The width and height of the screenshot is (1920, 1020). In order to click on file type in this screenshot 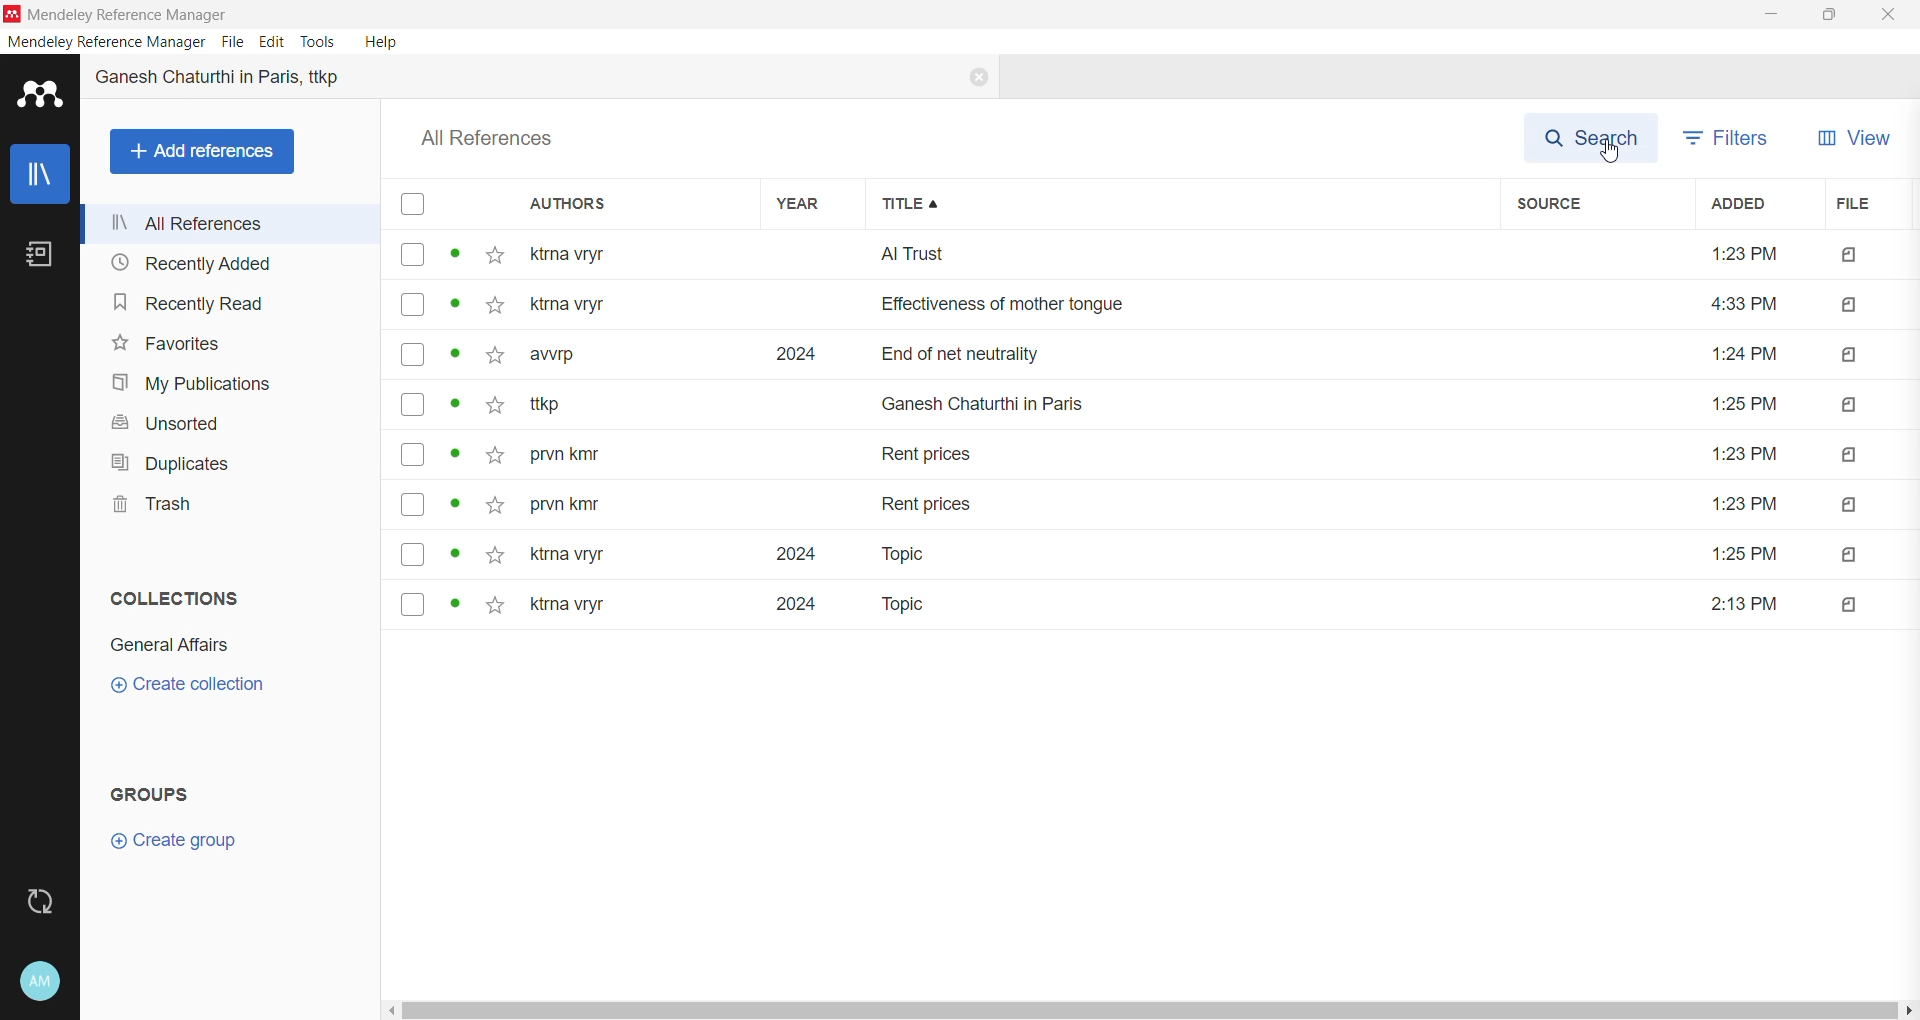, I will do `click(1850, 505)`.